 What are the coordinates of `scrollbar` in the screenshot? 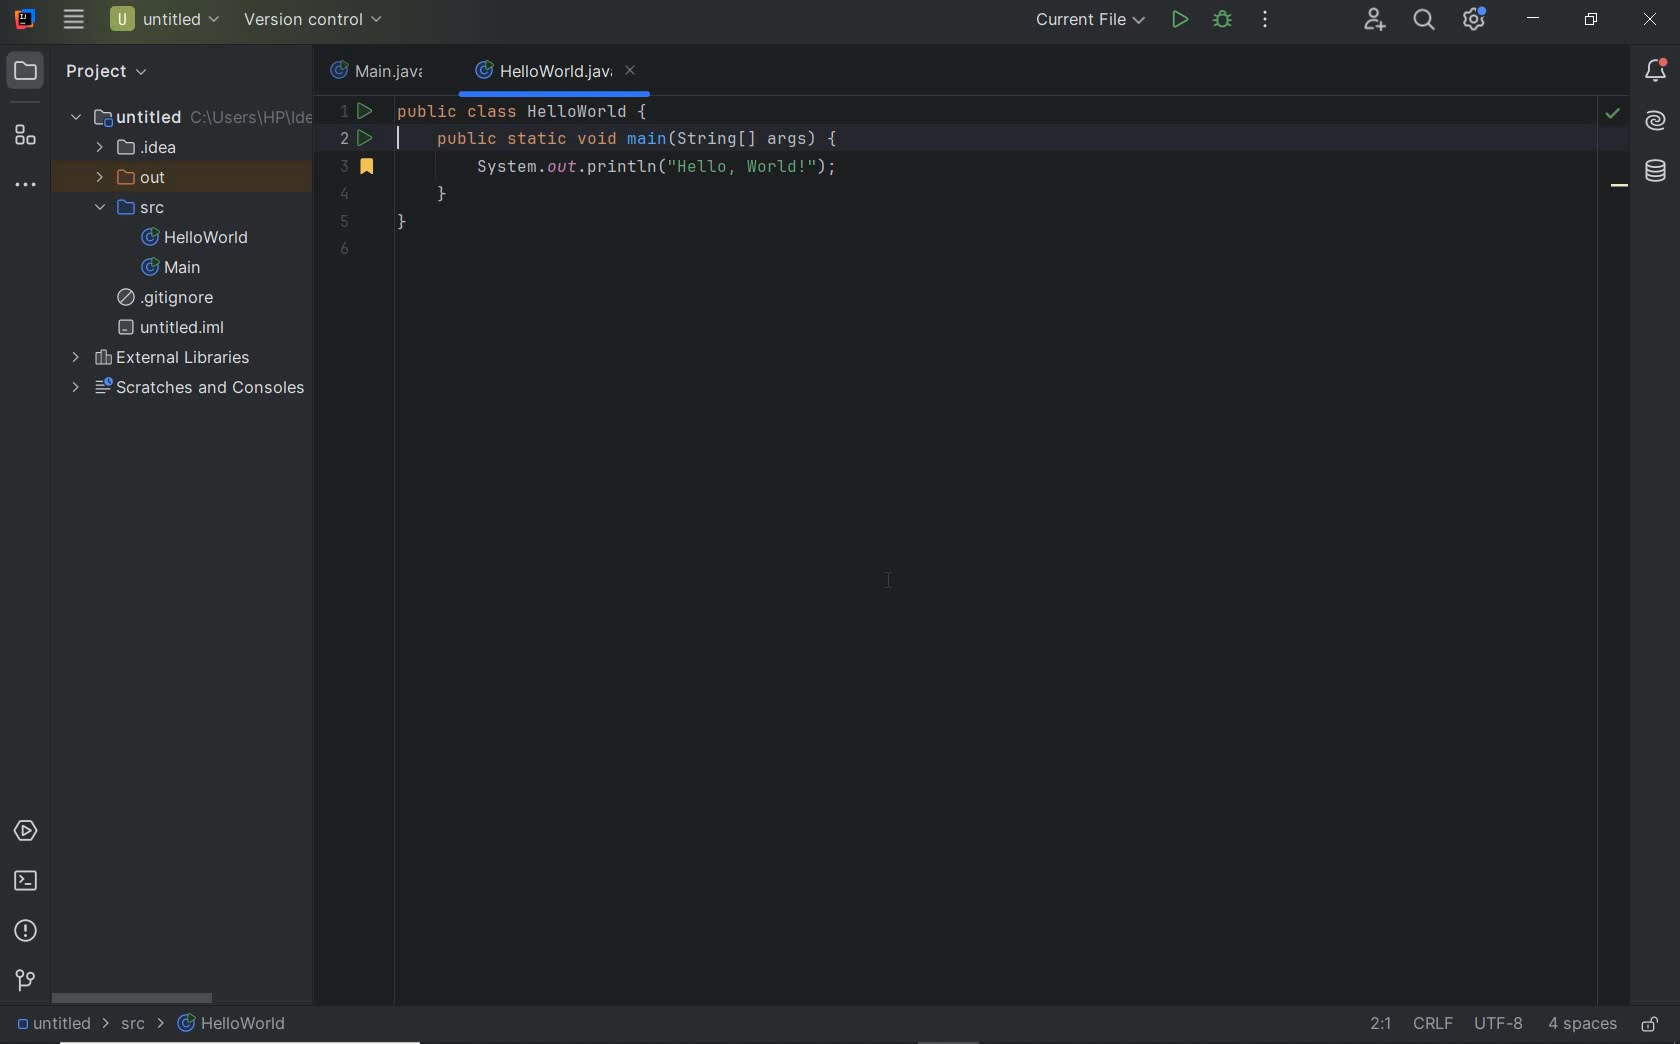 It's located at (134, 998).